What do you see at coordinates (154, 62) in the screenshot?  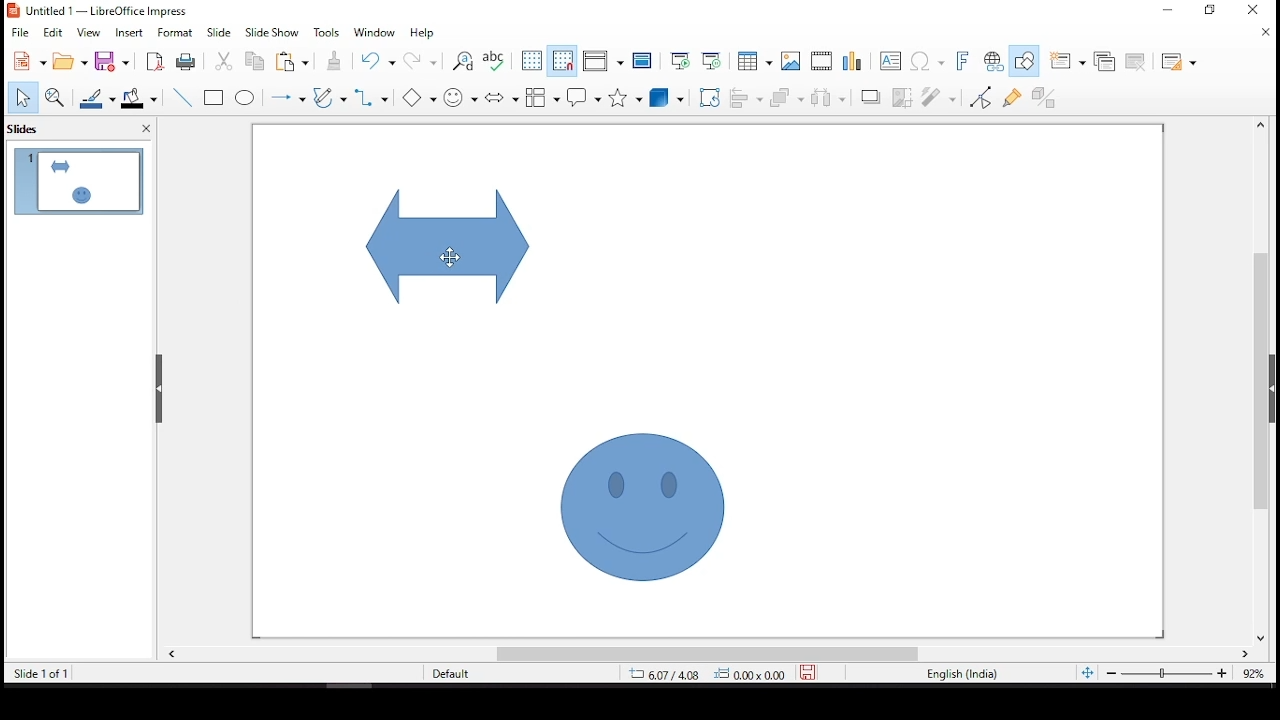 I see `export as pdf` at bounding box center [154, 62].